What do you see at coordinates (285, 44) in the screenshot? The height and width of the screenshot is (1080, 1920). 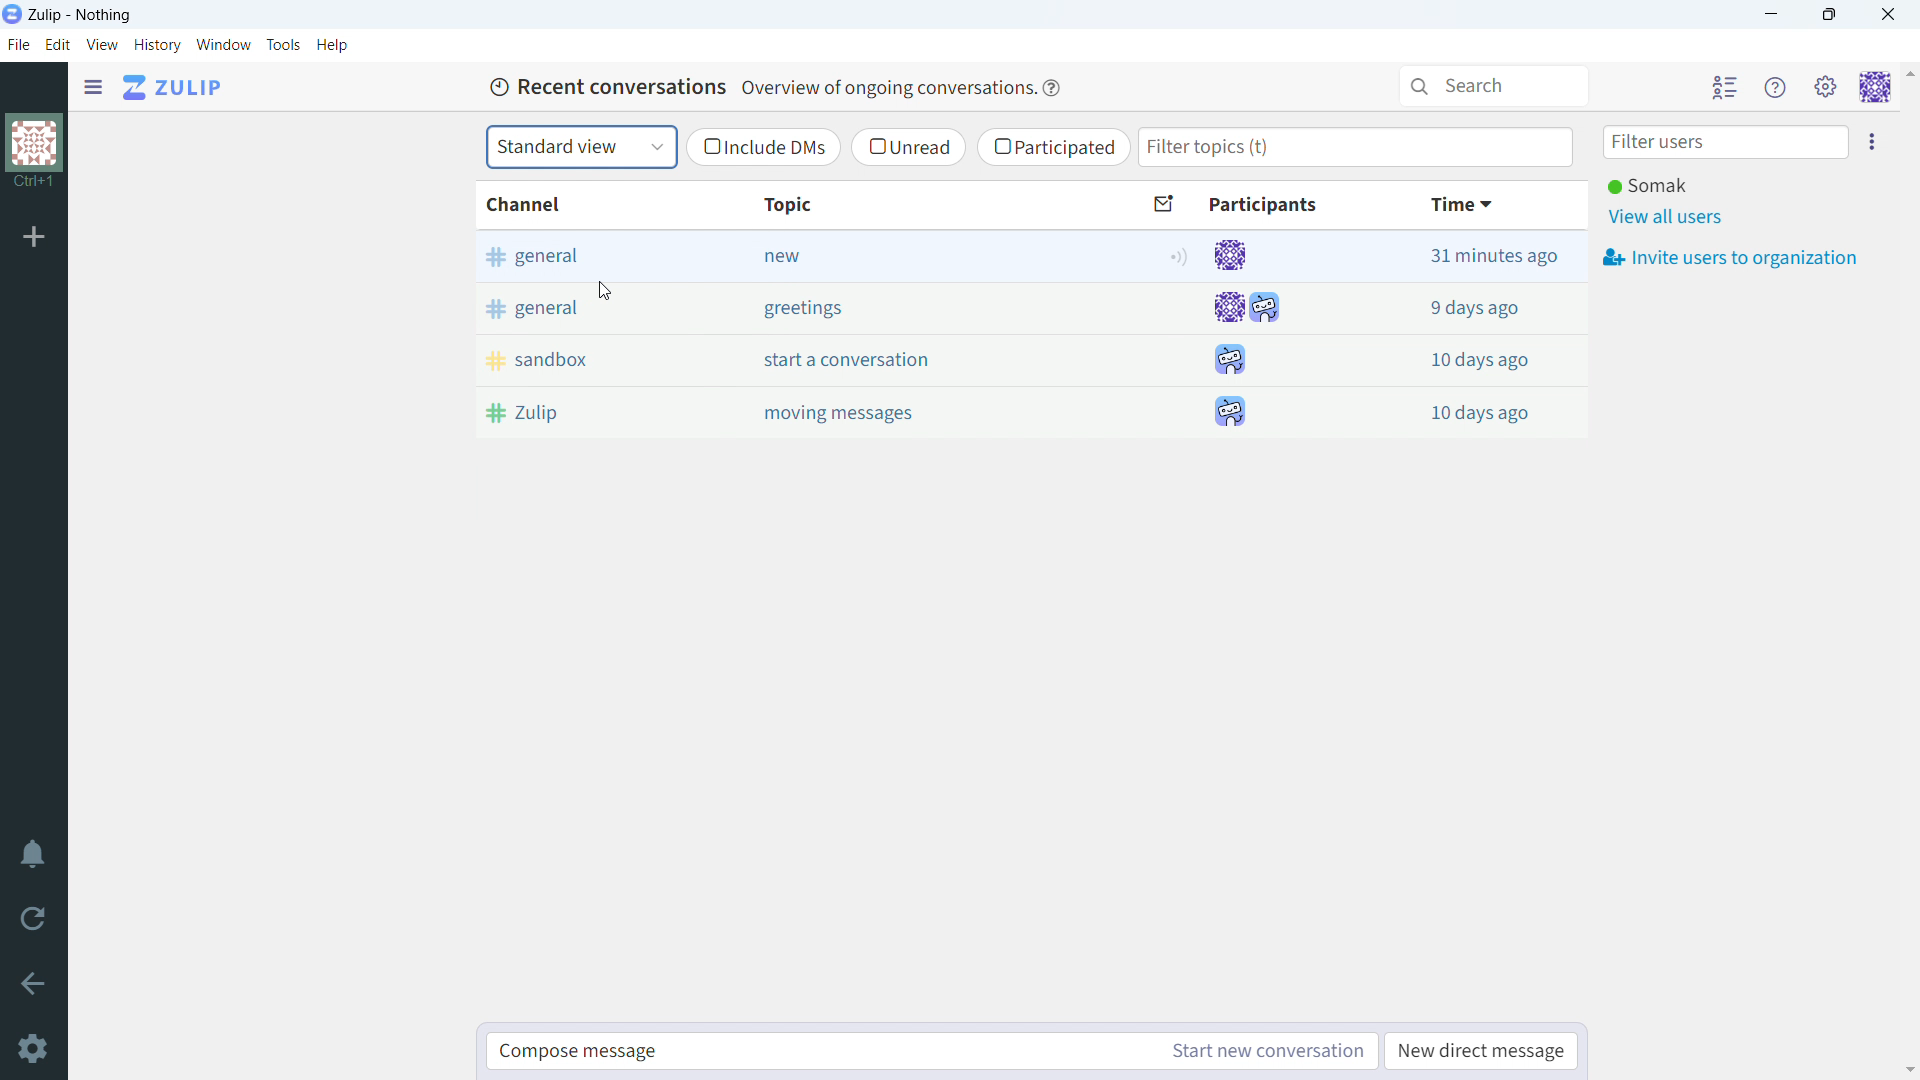 I see `tools` at bounding box center [285, 44].